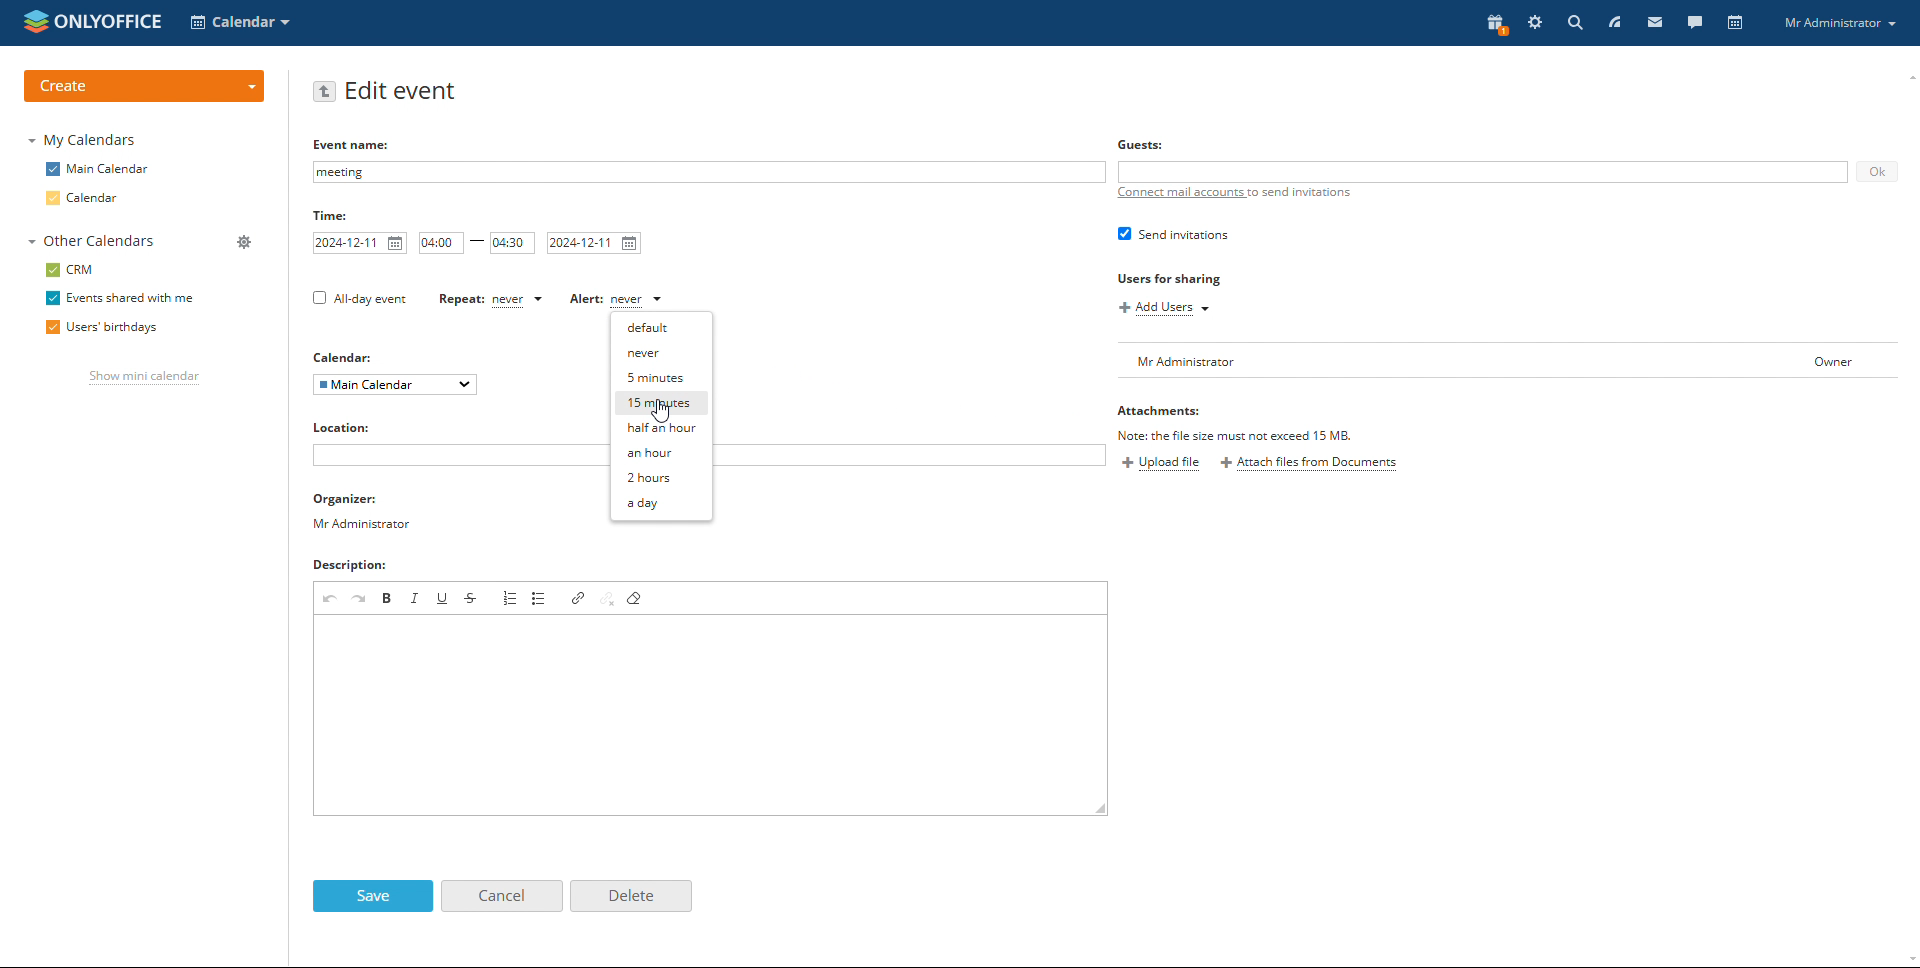 This screenshot has width=1920, height=968. Describe the element at coordinates (84, 198) in the screenshot. I see `calendar` at that location.